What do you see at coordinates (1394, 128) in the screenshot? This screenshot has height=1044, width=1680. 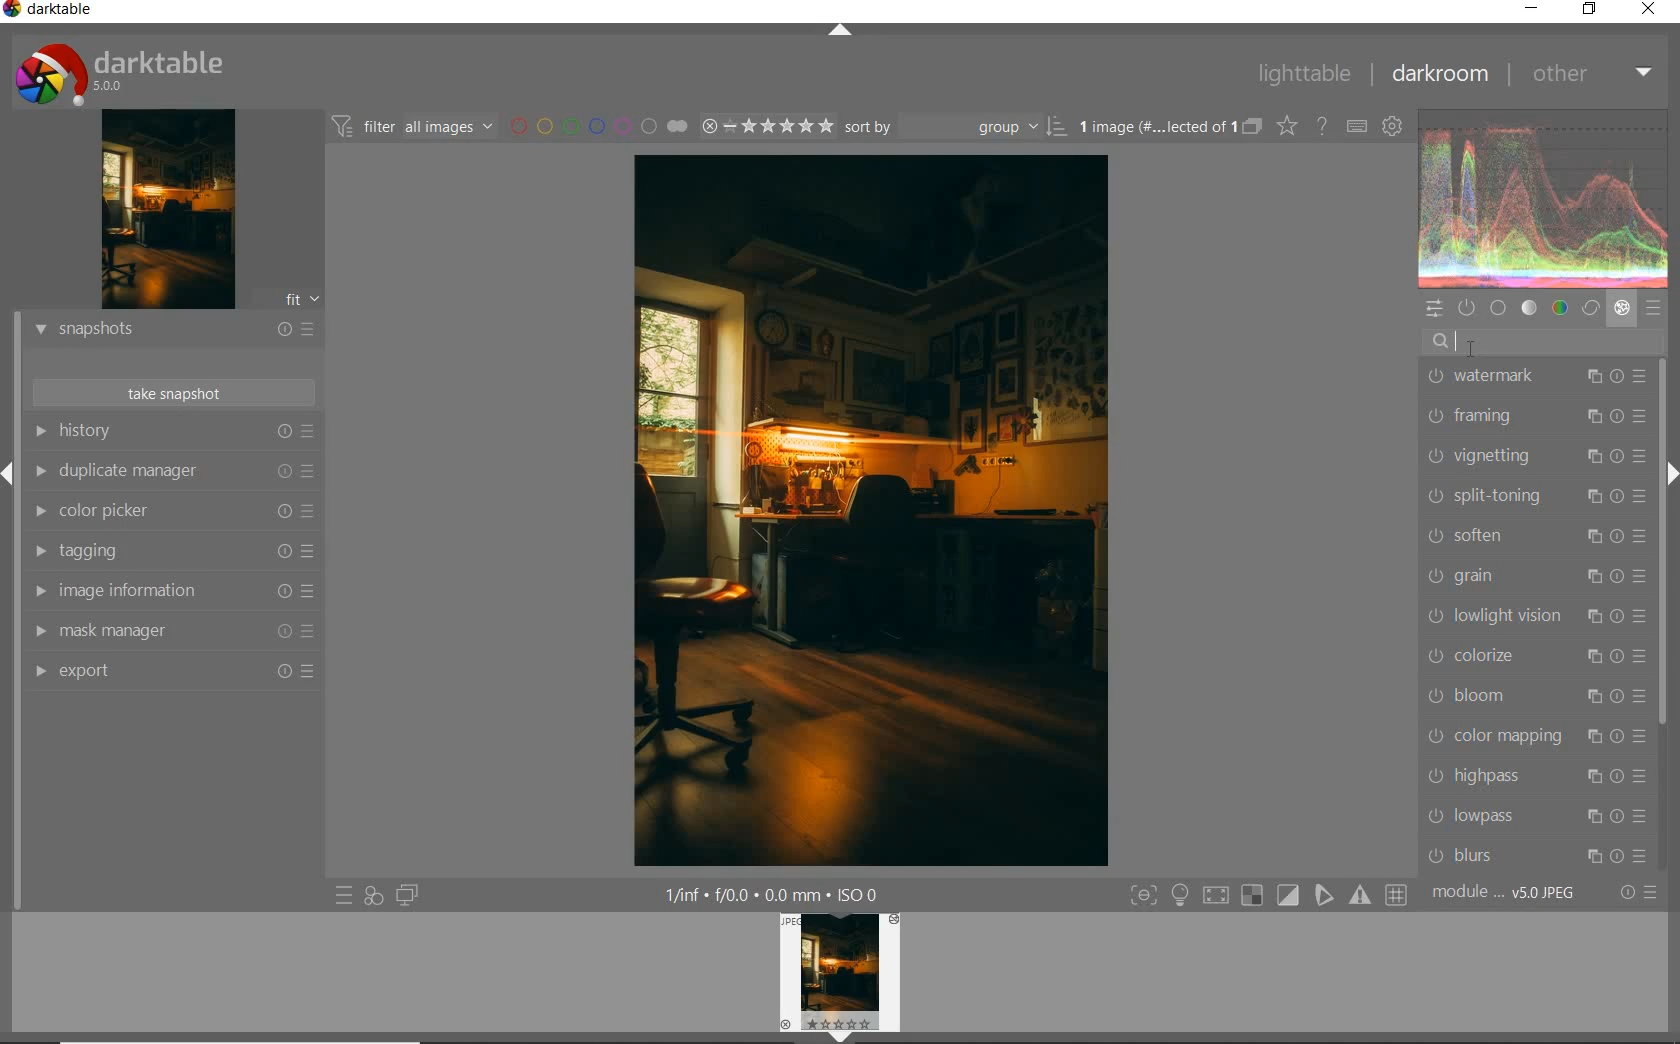 I see `show global preferences` at bounding box center [1394, 128].